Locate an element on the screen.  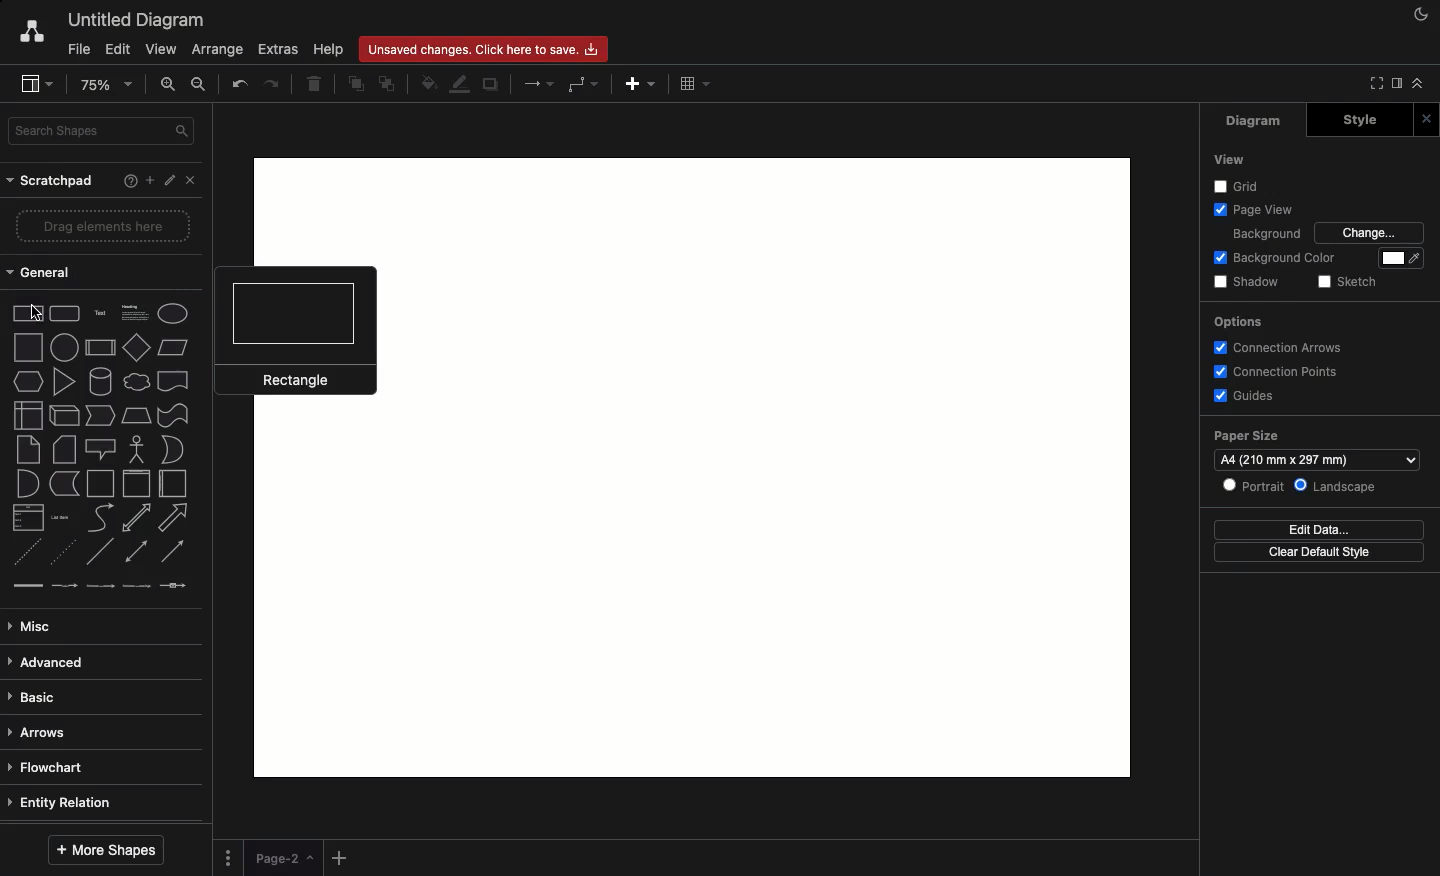
Shadow is located at coordinates (1250, 282).